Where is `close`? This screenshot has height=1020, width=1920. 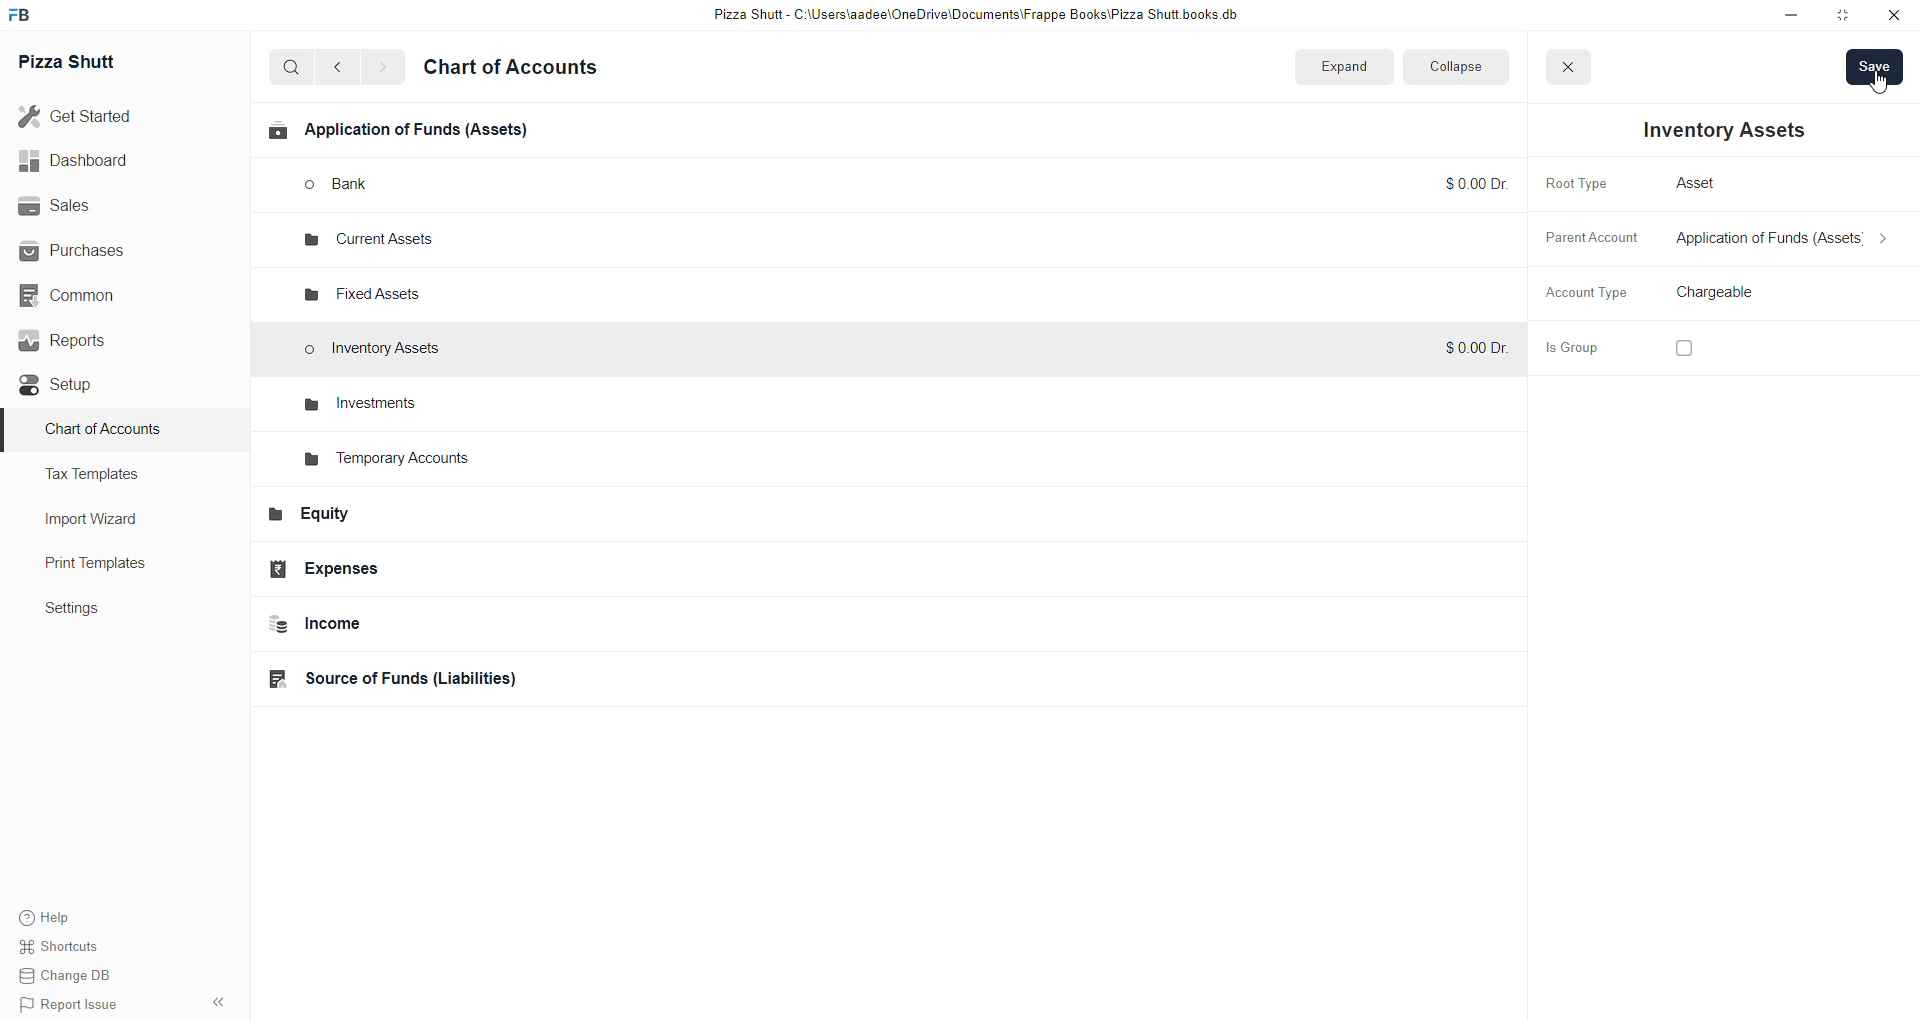 close is located at coordinates (1897, 17).